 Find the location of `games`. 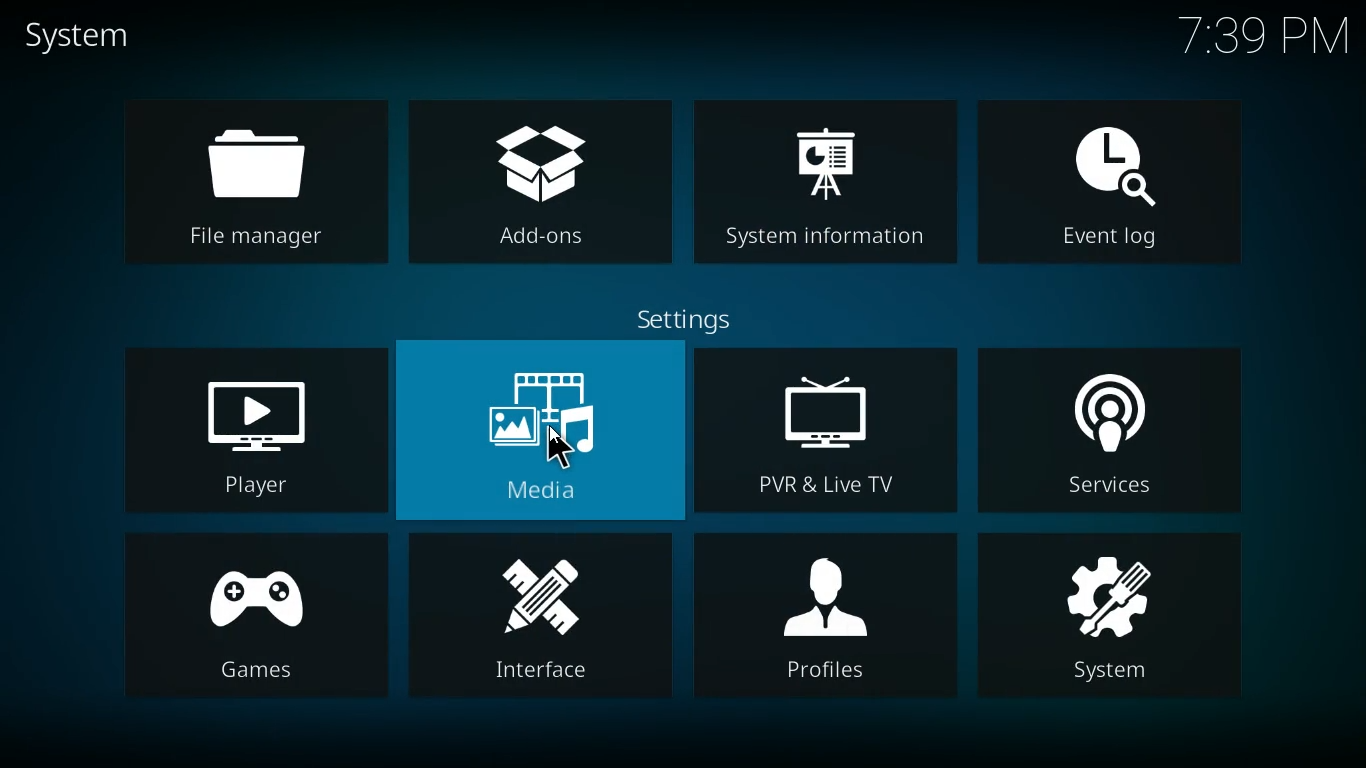

games is located at coordinates (256, 621).